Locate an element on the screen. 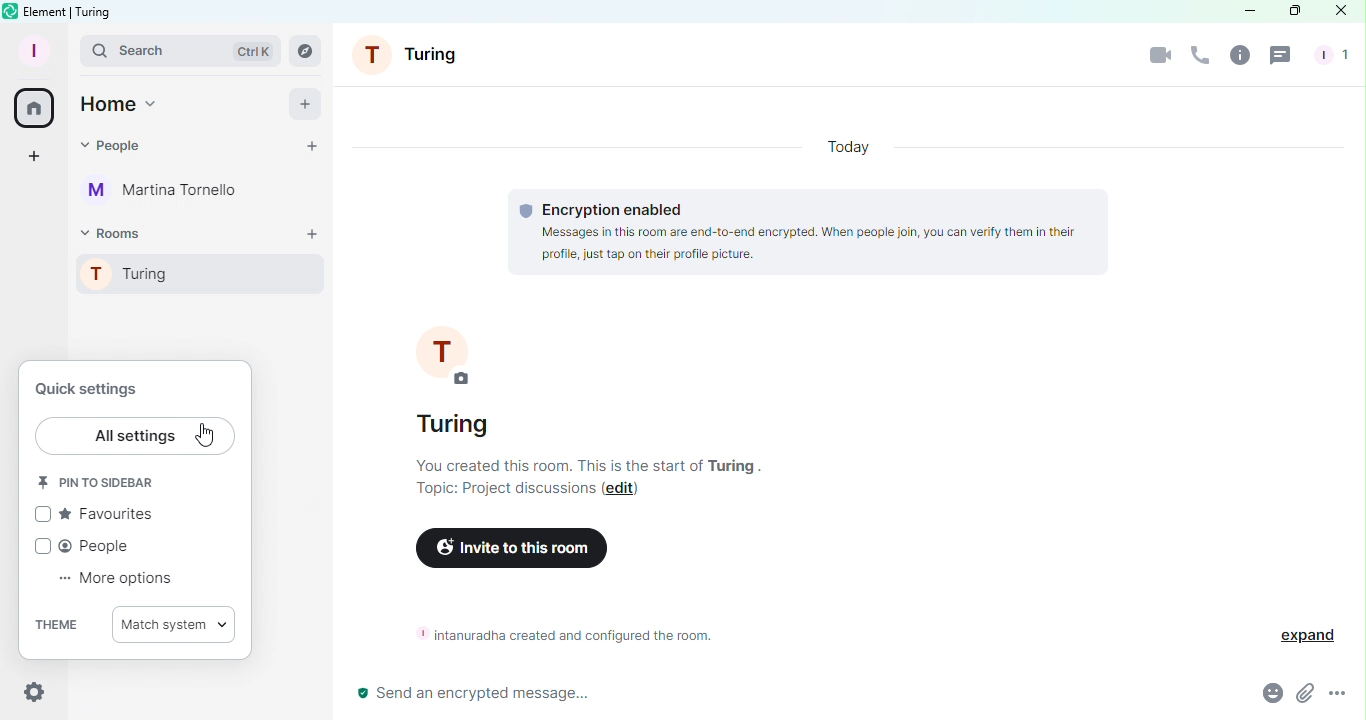 This screenshot has width=1366, height=720. Martina Tornello is located at coordinates (165, 195).